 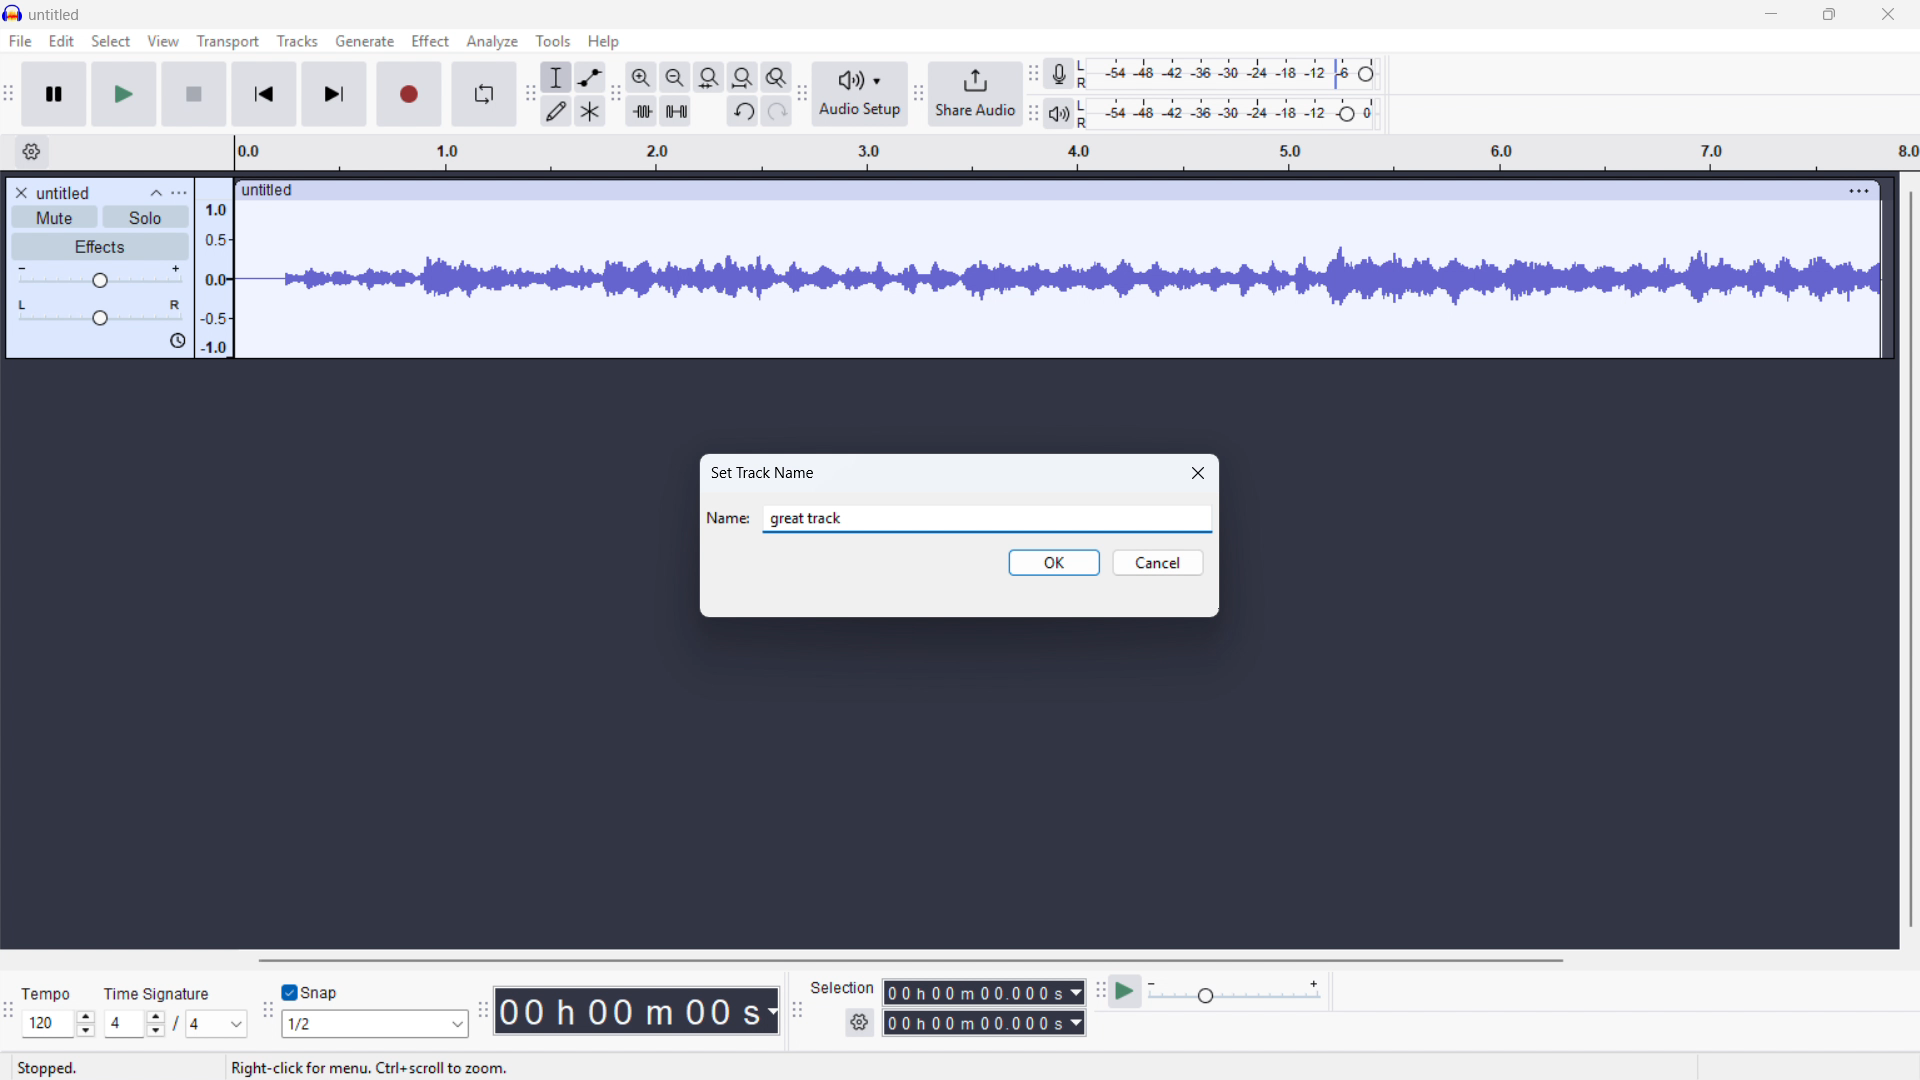 I want to click on Trim audio outside selection , so click(x=642, y=110).